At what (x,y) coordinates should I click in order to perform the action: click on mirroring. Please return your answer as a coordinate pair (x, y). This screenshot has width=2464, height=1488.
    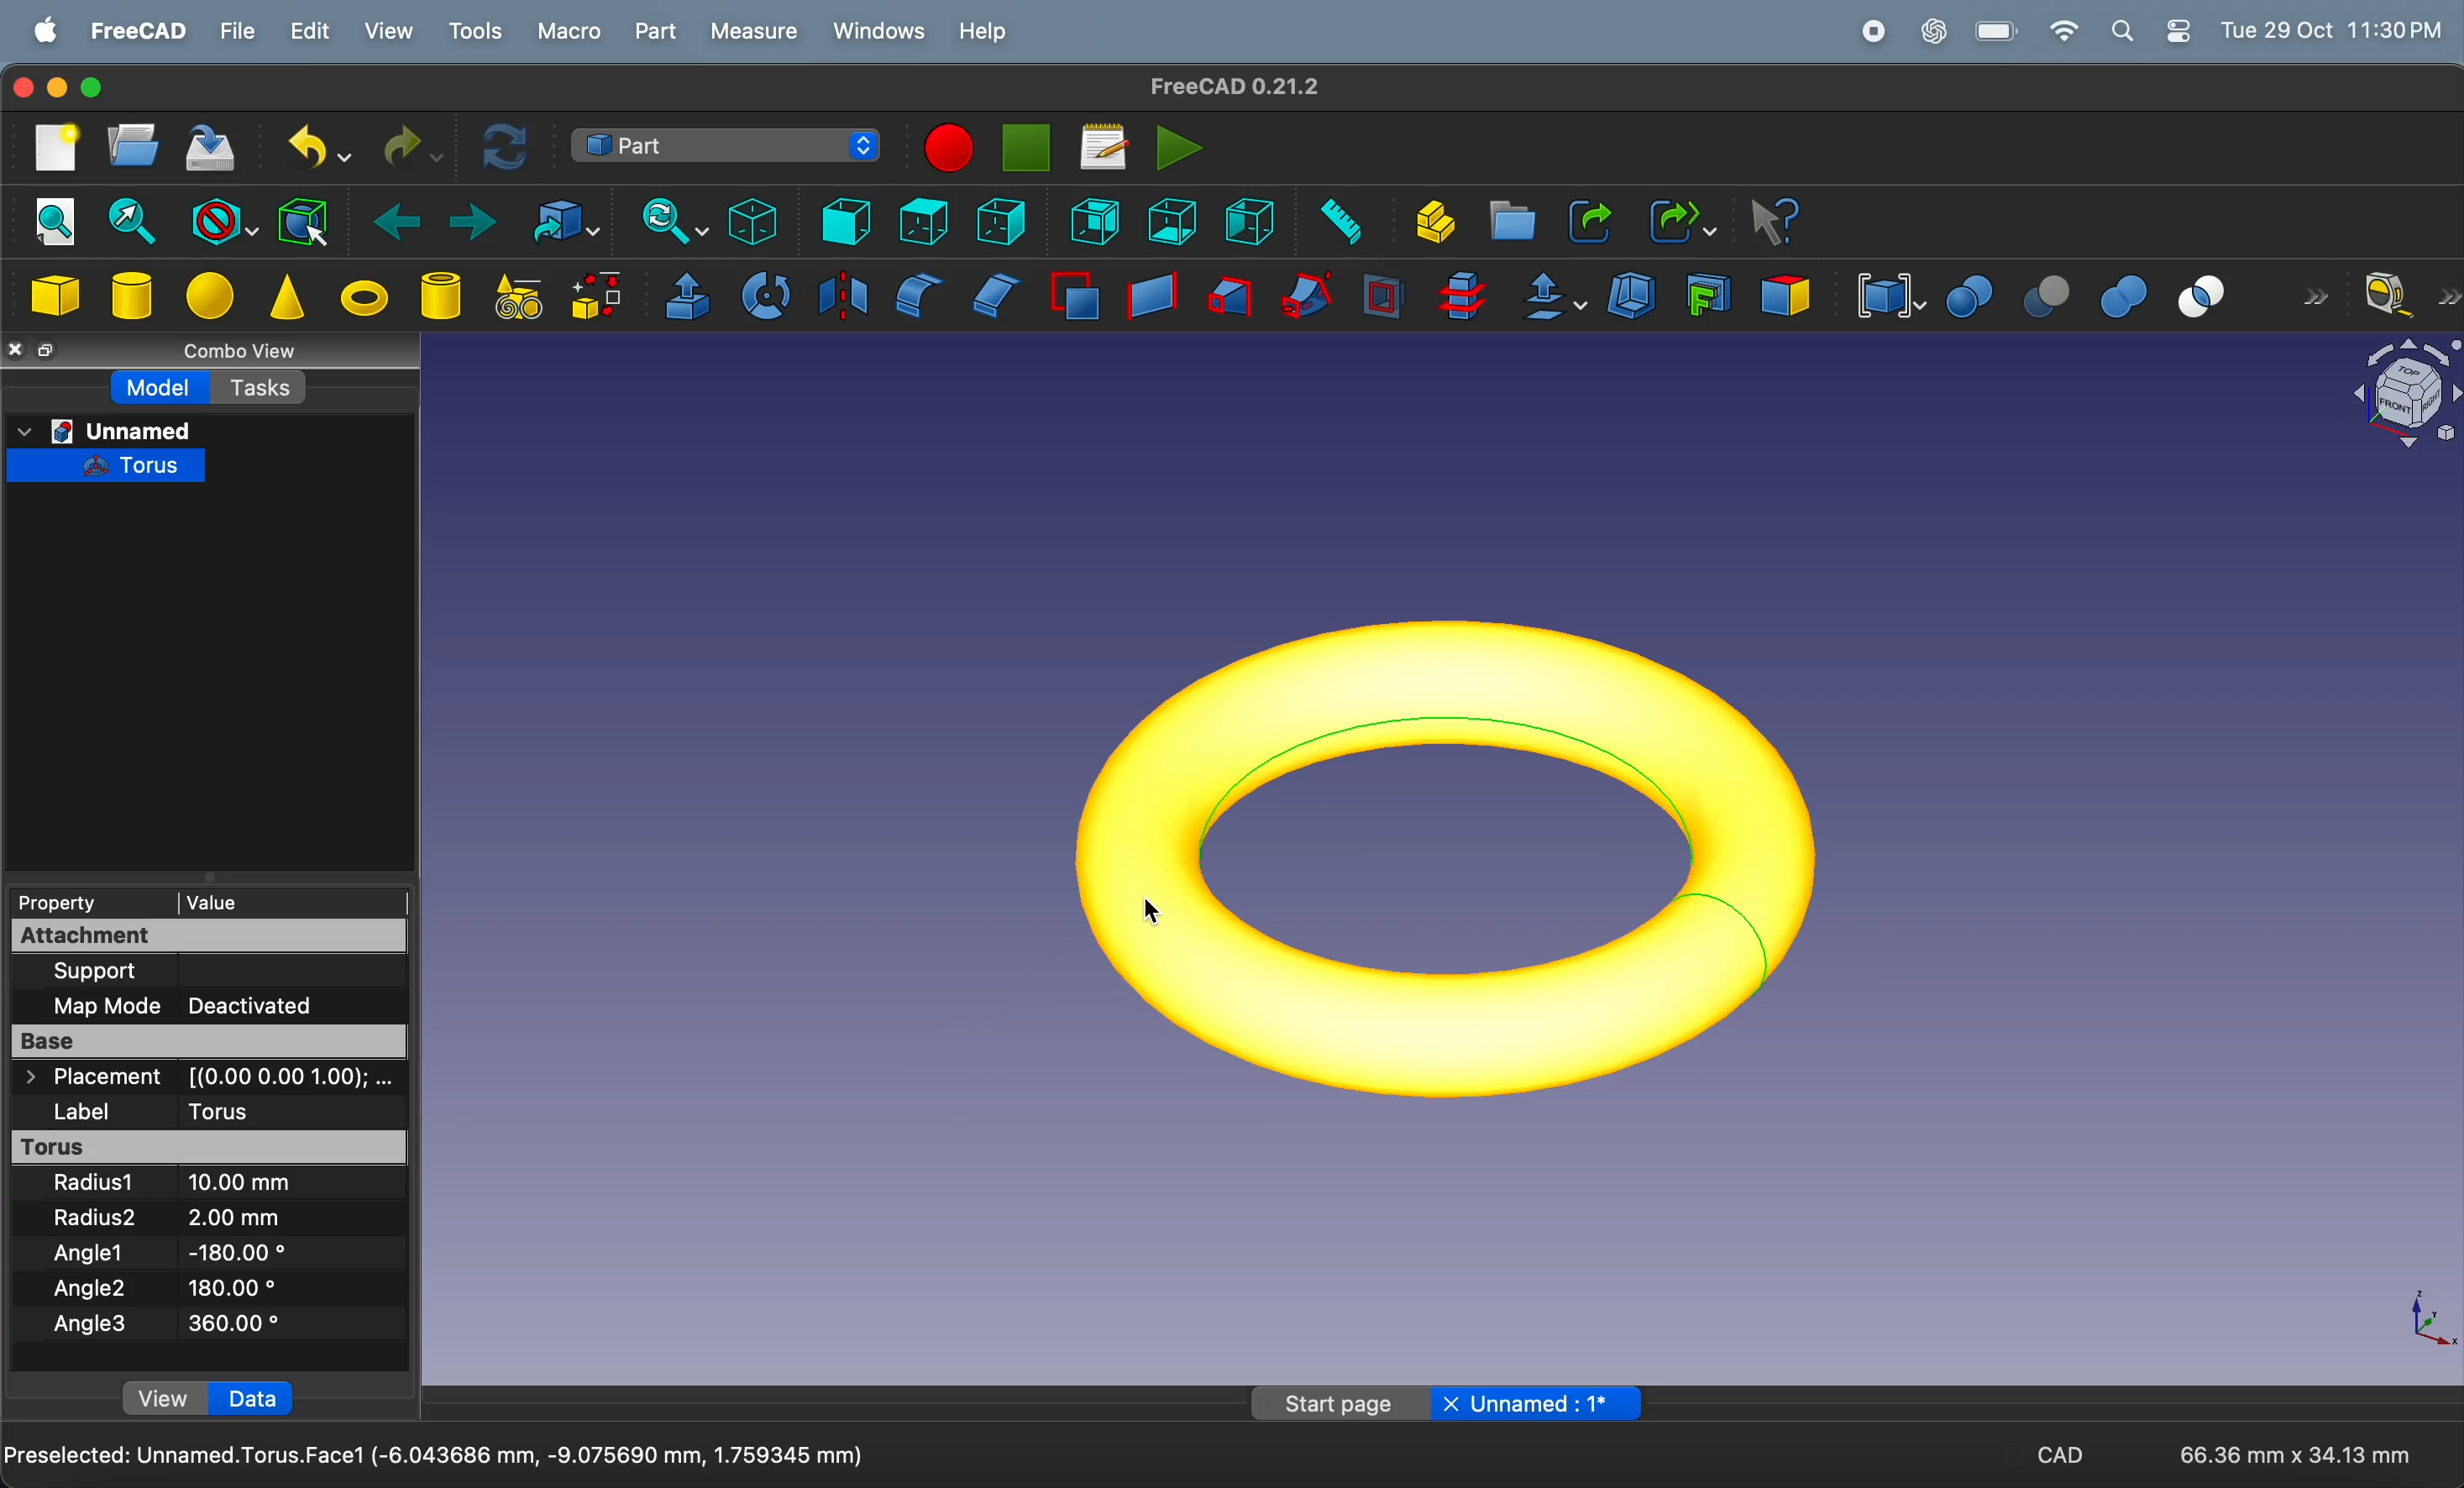
    Looking at the image, I should click on (838, 295).